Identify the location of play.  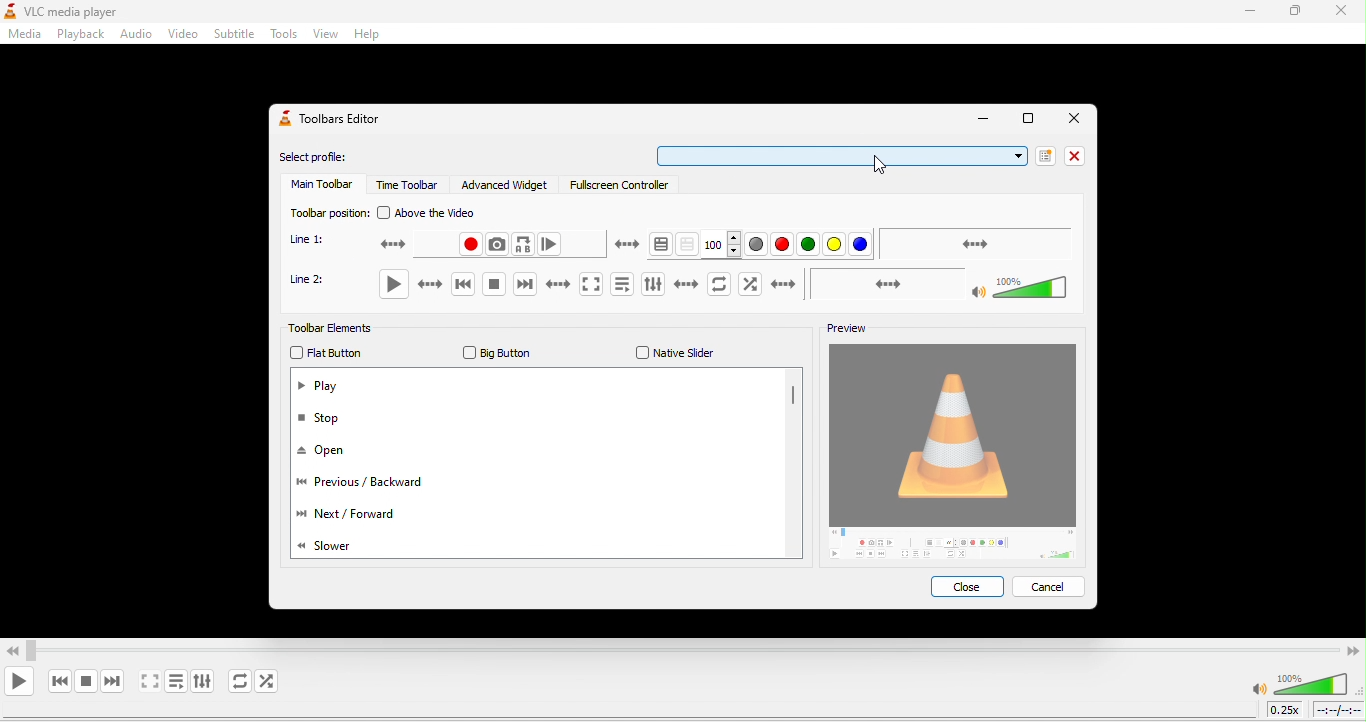
(326, 384).